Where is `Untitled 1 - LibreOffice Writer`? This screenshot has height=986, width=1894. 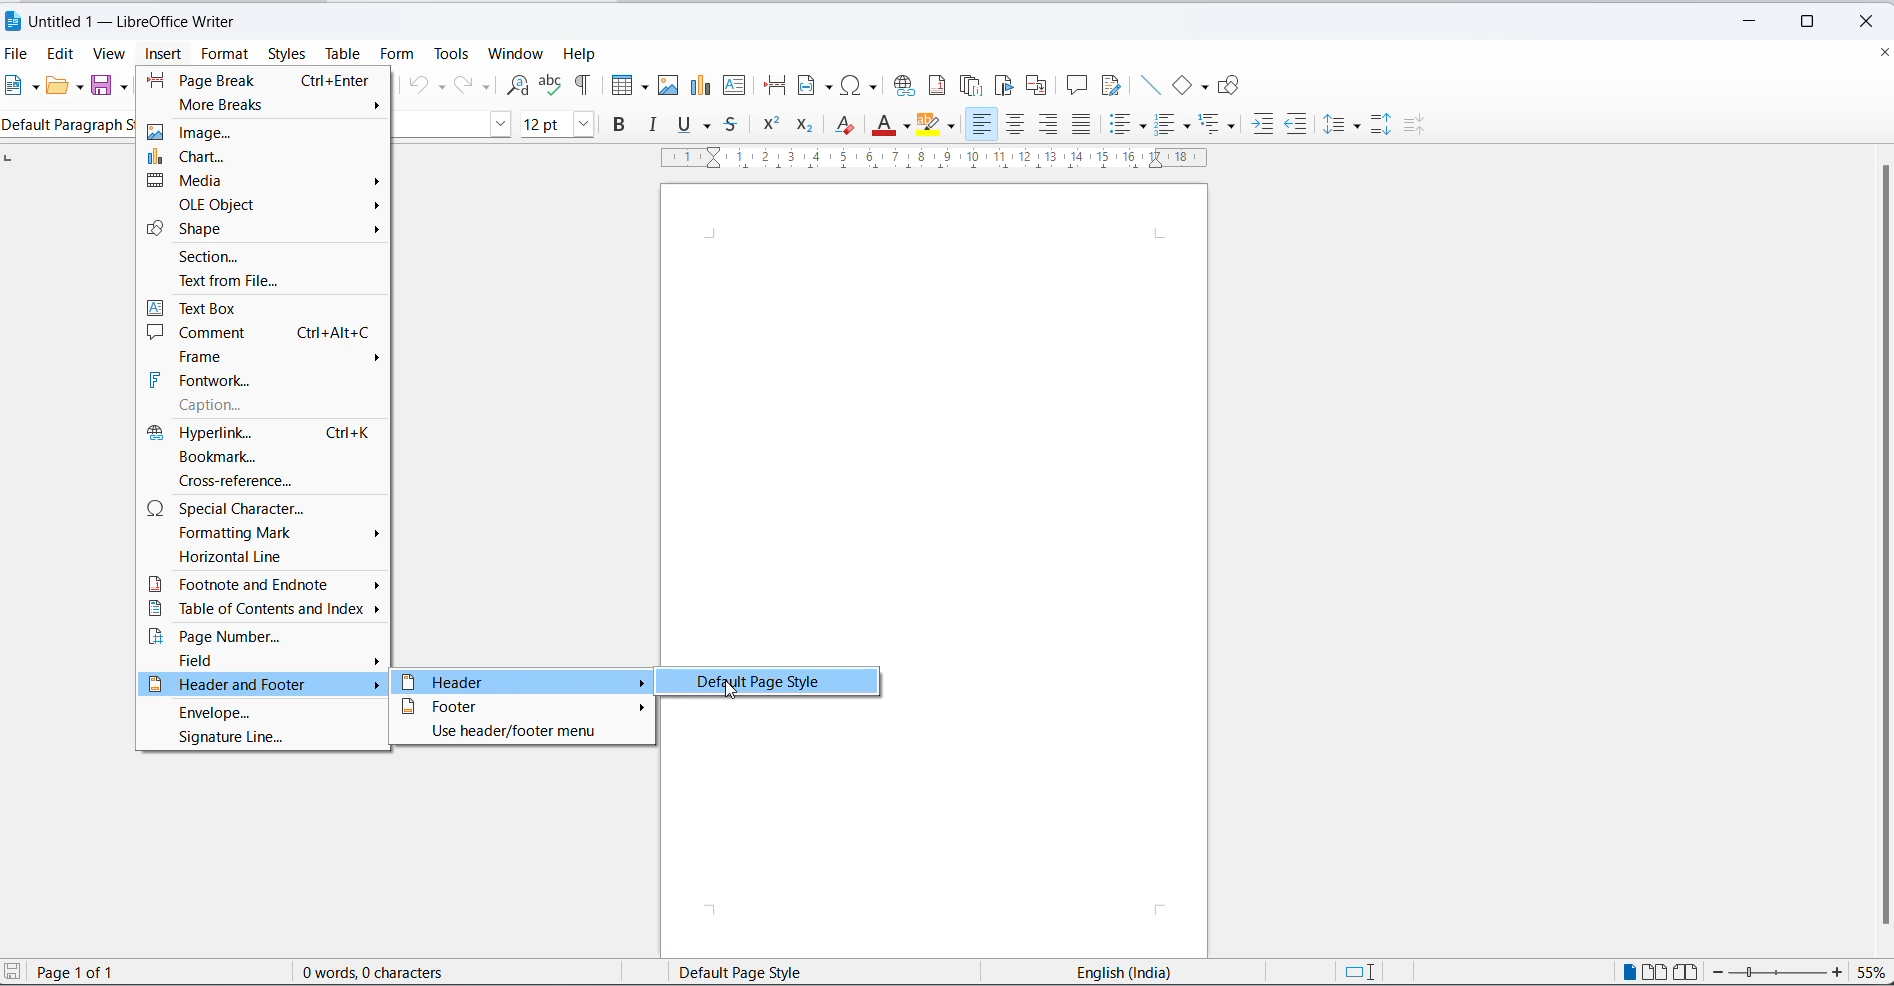
Untitled 1 - LibreOffice Writer is located at coordinates (153, 23).